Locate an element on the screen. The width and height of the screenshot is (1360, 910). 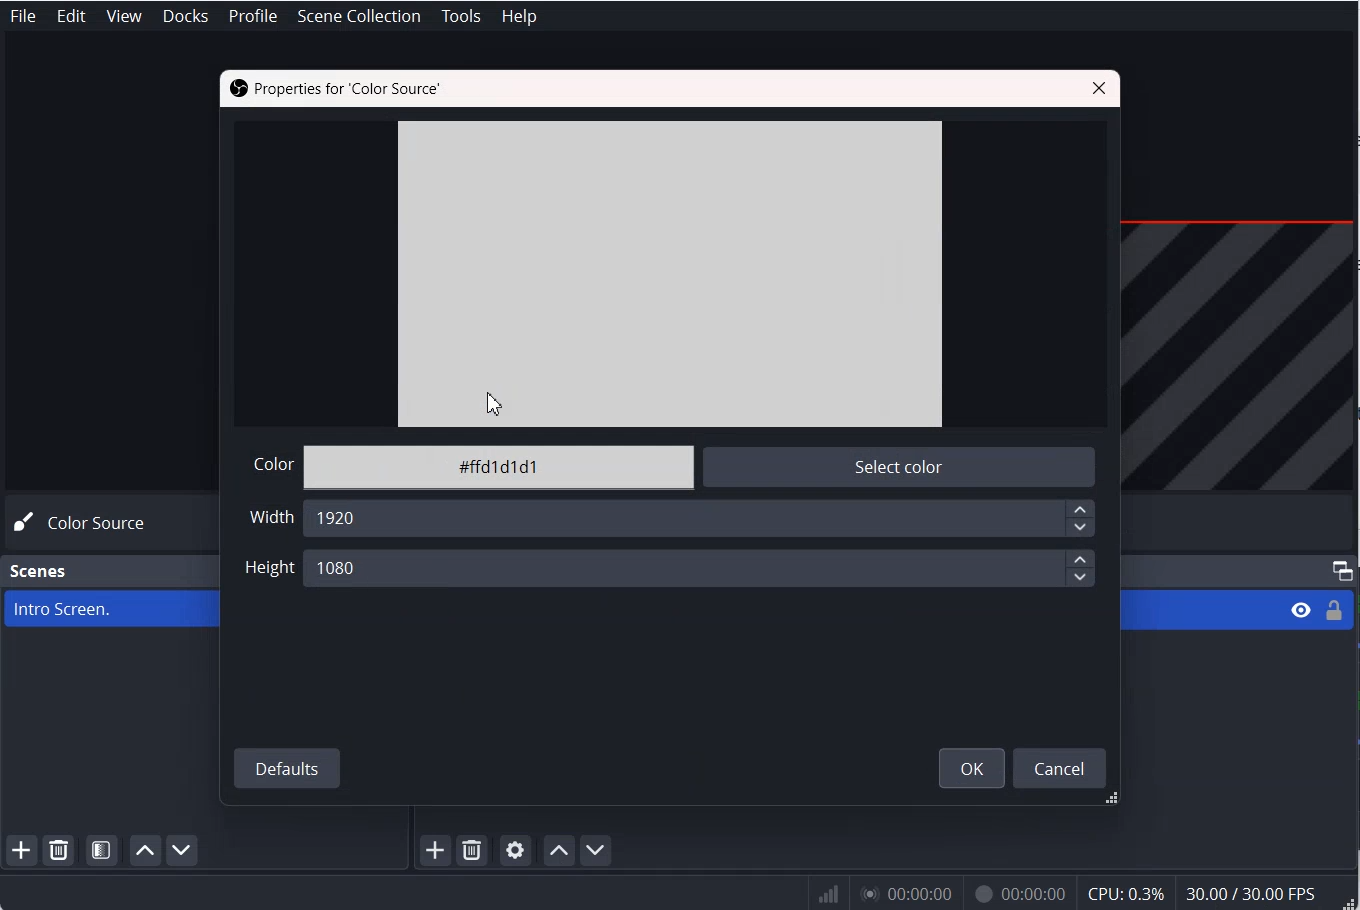
Add Source is located at coordinates (435, 851).